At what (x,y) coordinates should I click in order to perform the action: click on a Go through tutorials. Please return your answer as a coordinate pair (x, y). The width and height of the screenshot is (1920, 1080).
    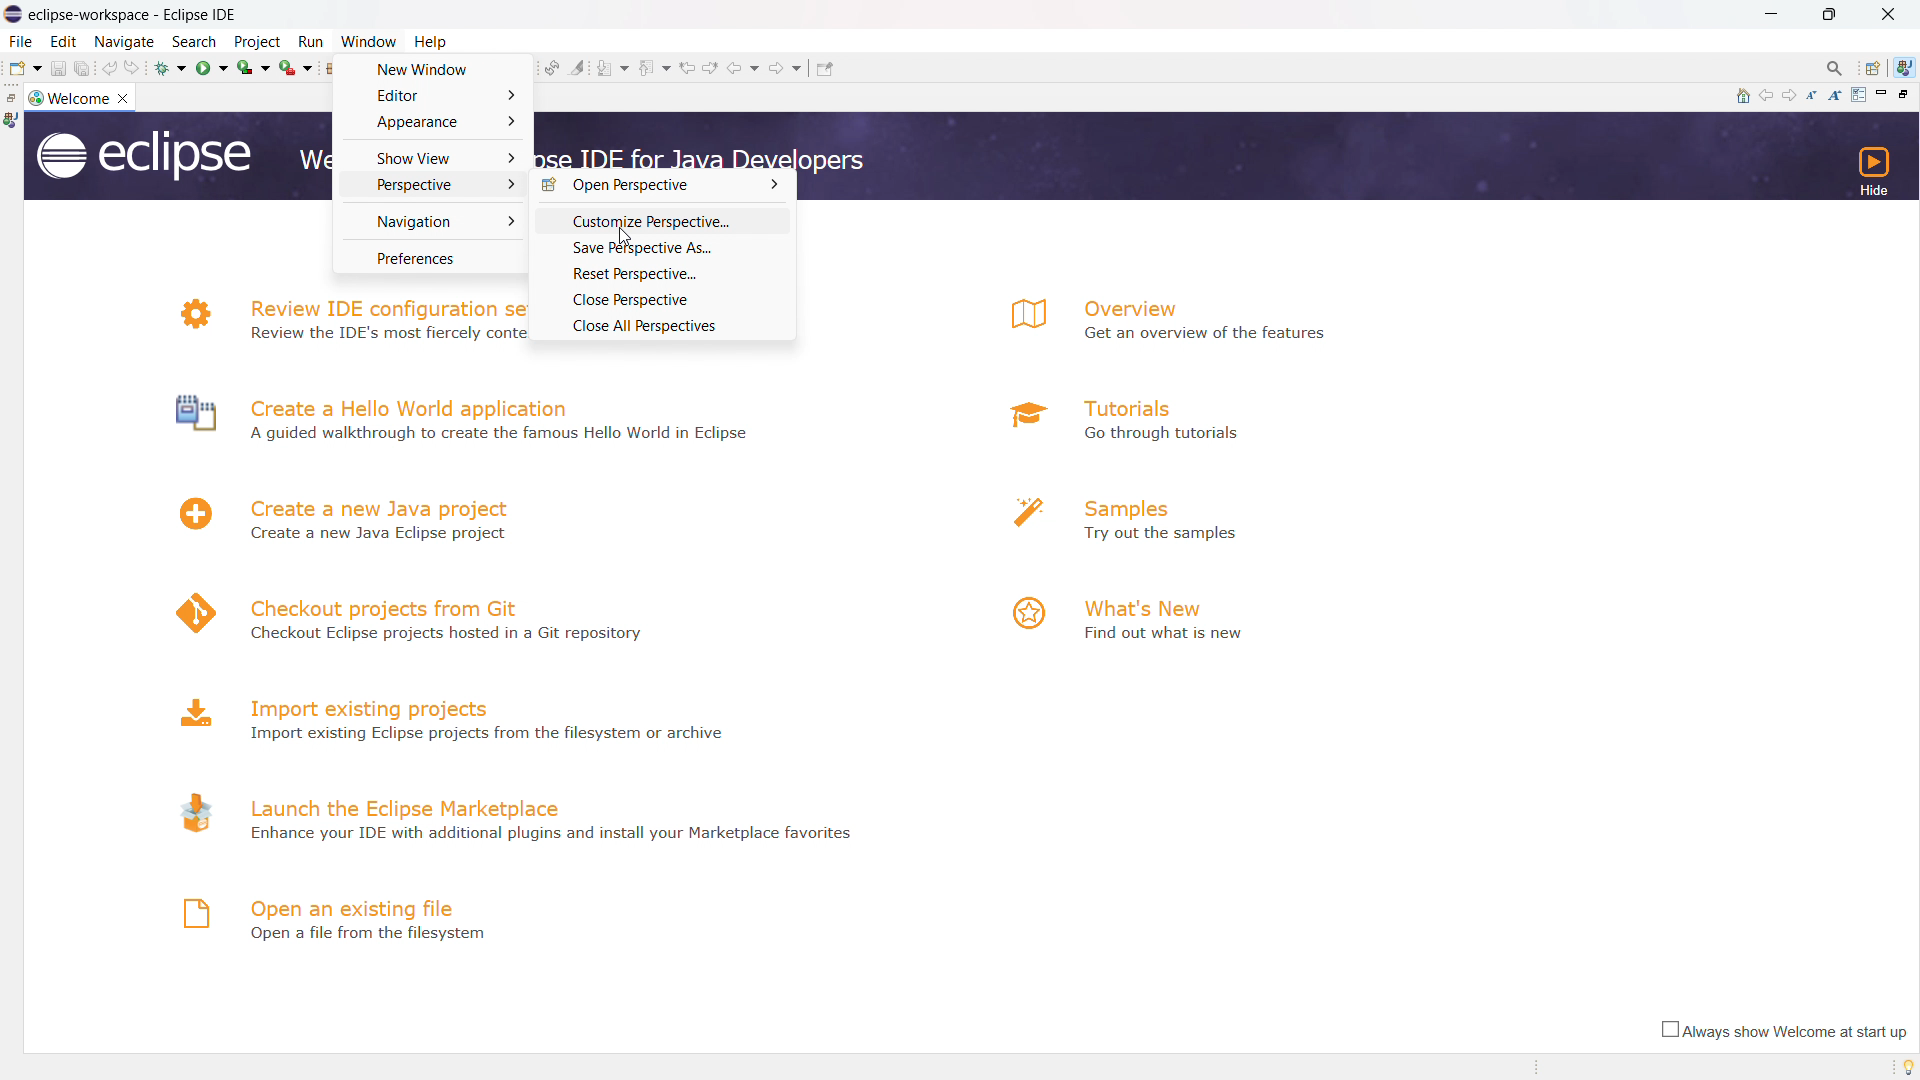
    Looking at the image, I should click on (1182, 432).